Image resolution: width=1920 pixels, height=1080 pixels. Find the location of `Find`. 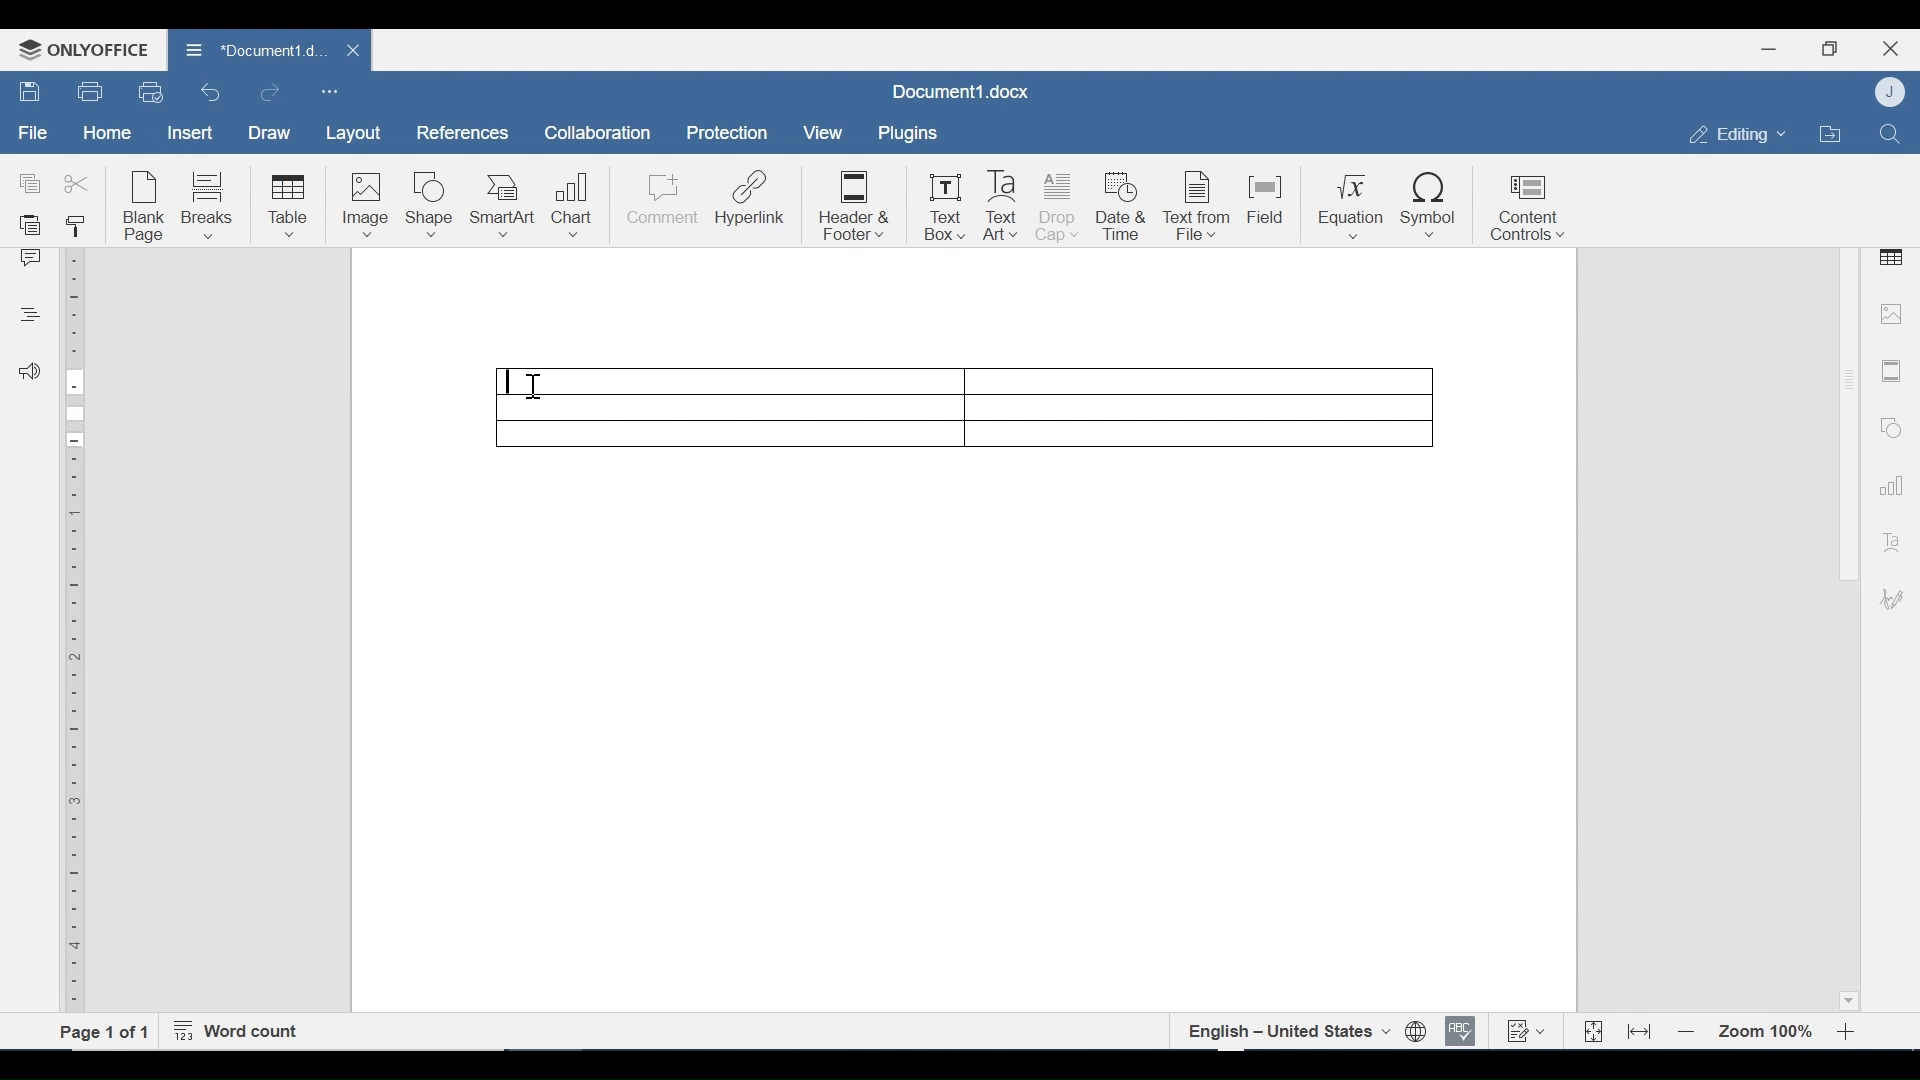

Find is located at coordinates (1889, 132).